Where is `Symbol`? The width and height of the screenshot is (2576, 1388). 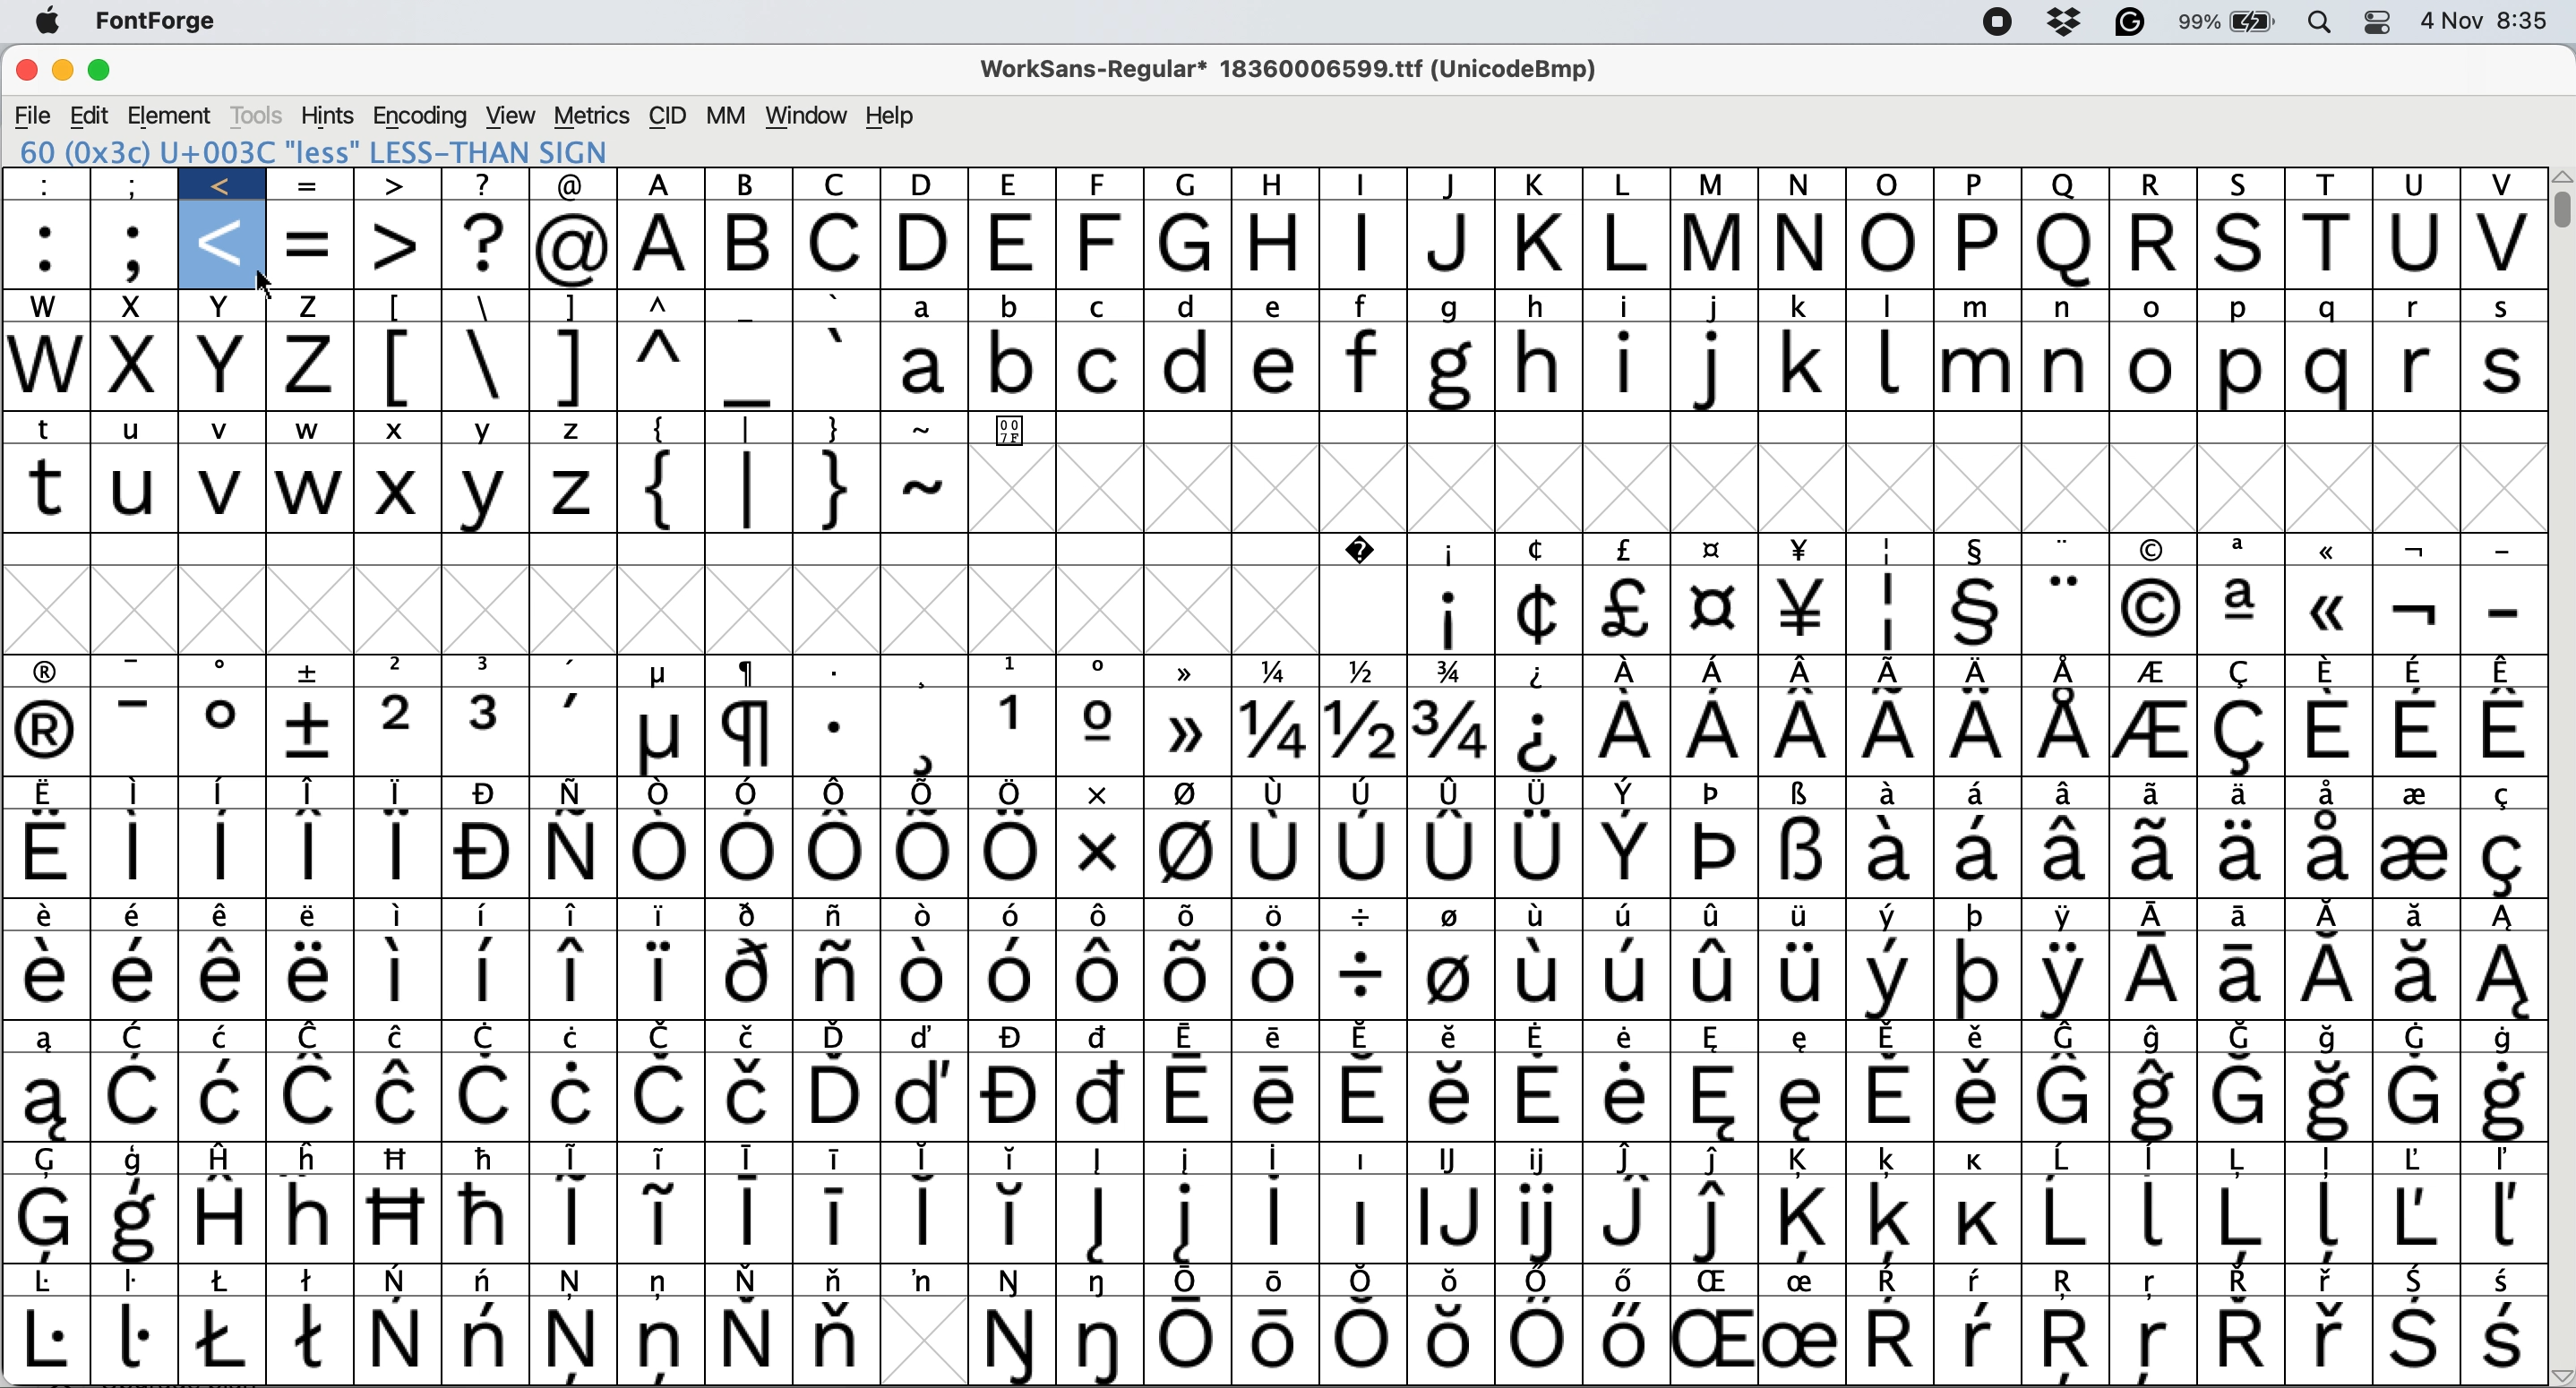
Symbol is located at coordinates (1891, 1039).